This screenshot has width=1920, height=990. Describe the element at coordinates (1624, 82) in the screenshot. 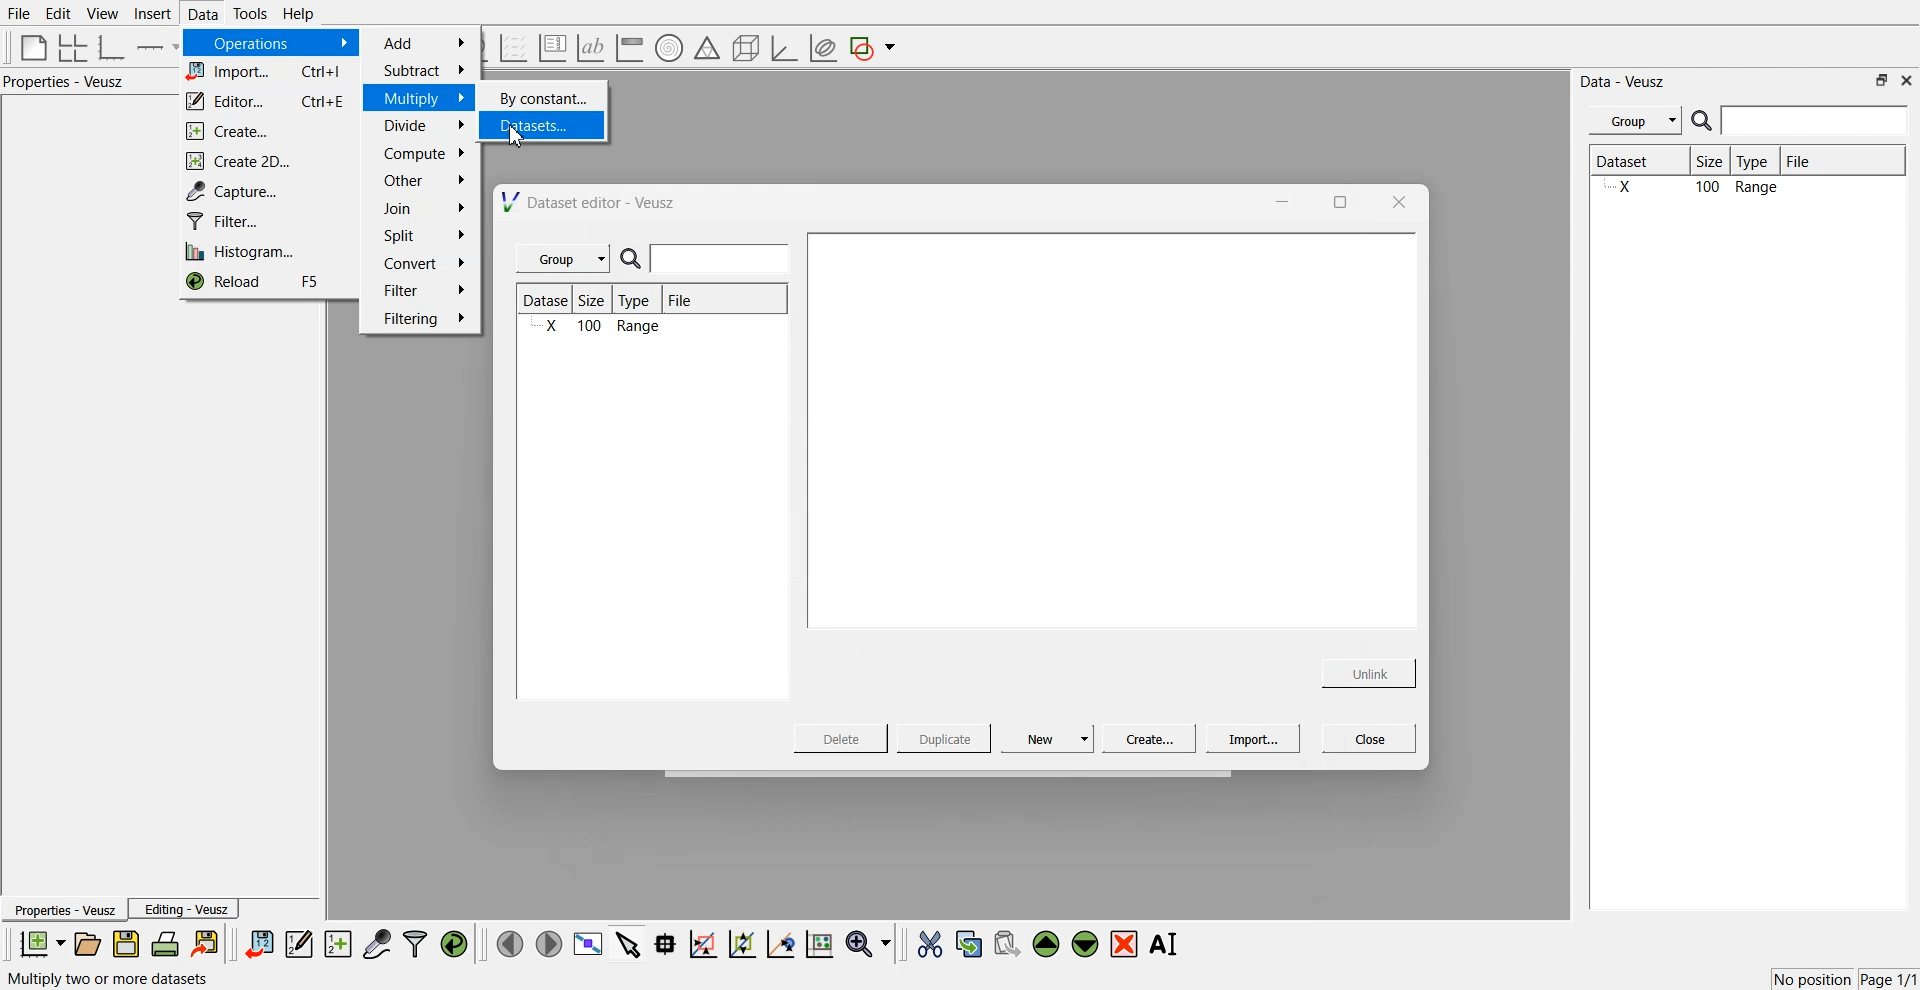

I see `Data - Veusz` at that location.